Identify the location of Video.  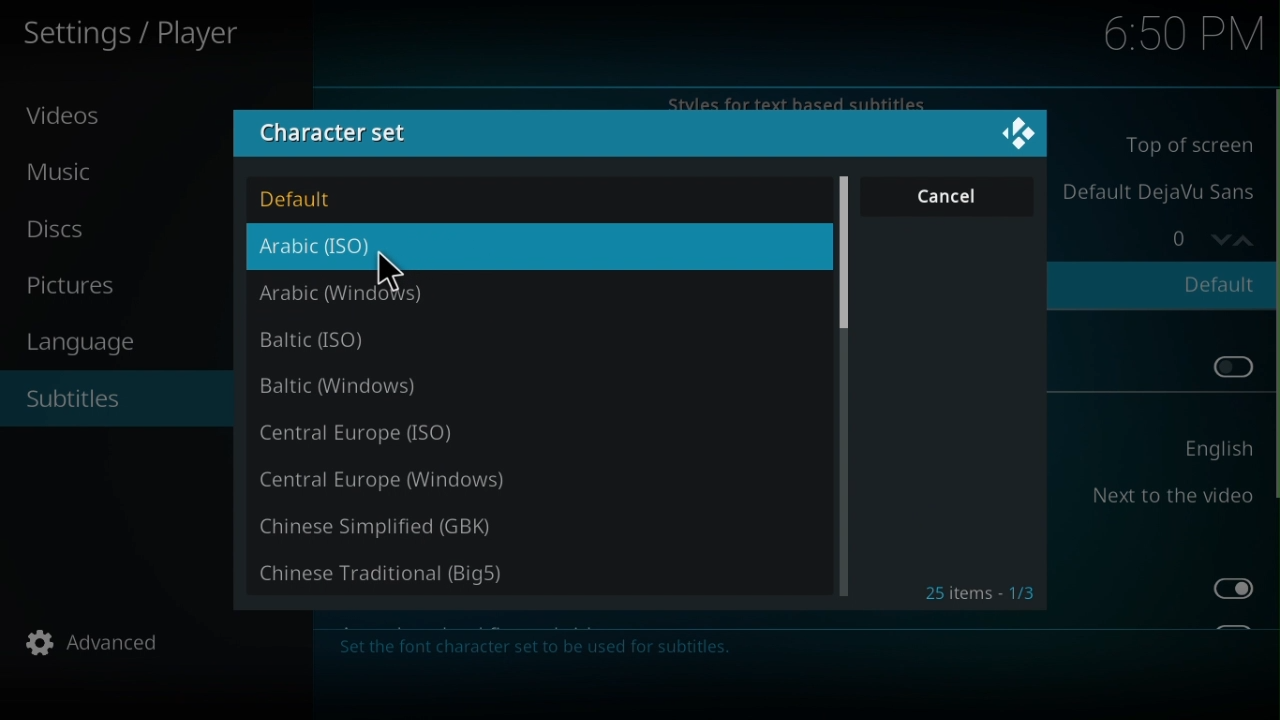
(67, 122).